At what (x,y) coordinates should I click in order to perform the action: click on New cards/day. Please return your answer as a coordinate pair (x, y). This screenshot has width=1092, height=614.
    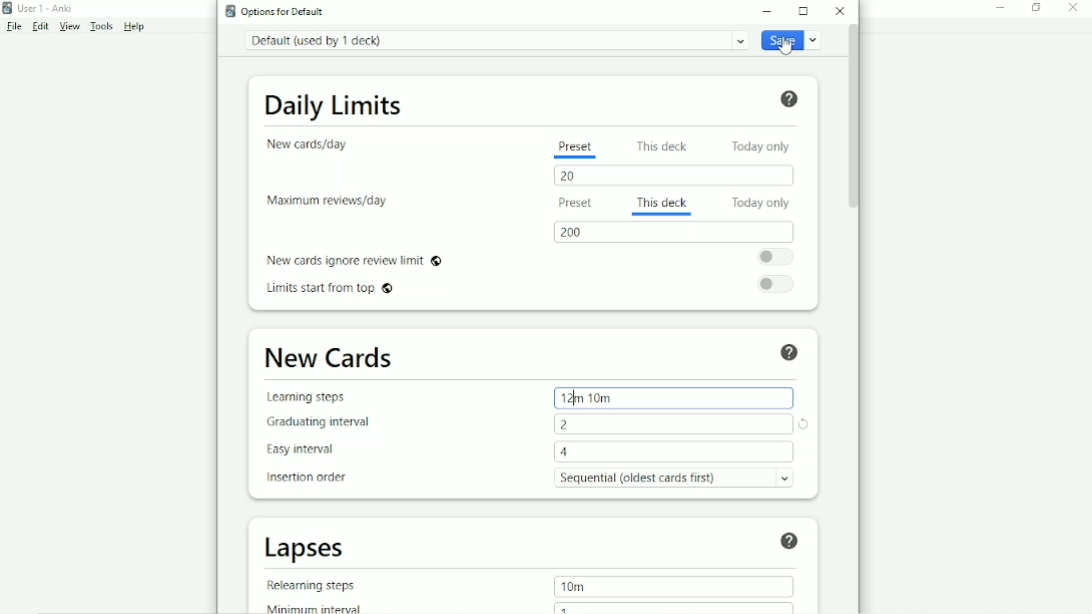
    Looking at the image, I should click on (308, 144).